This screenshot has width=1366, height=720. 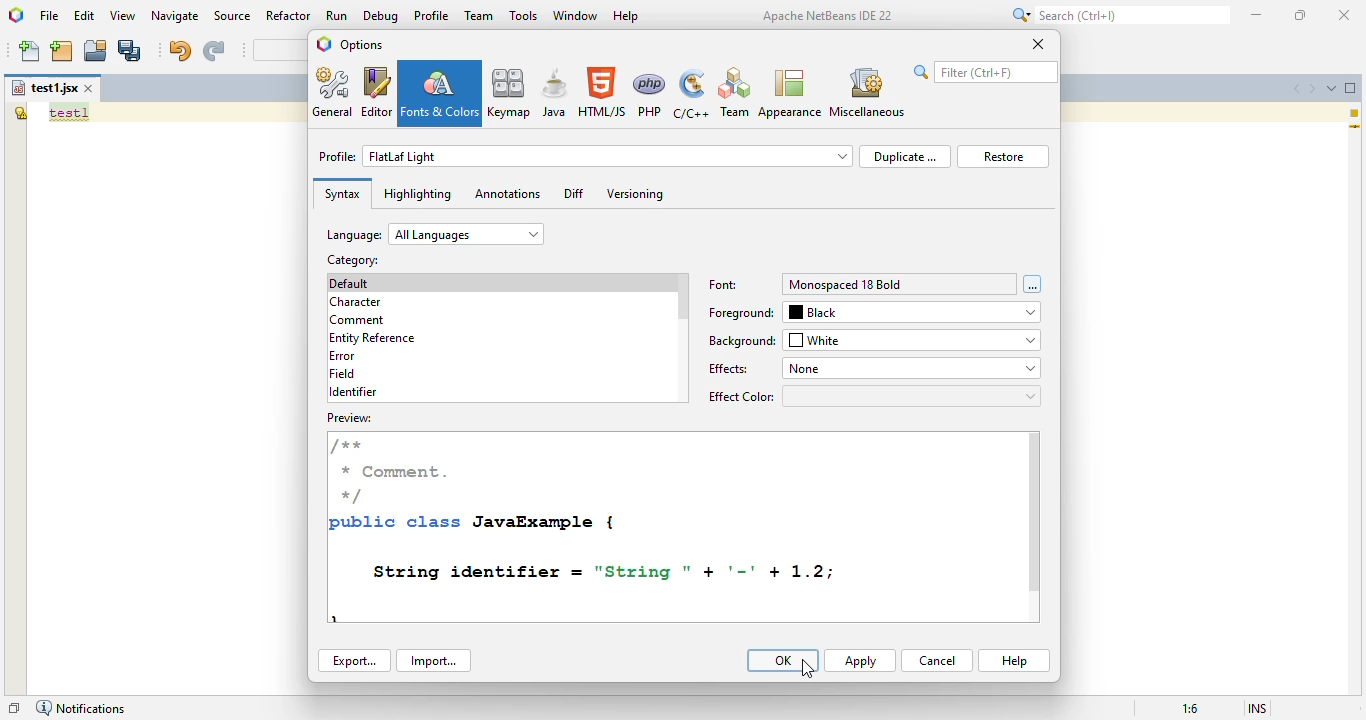 I want to click on the global variable "test1" is not declared., so click(x=20, y=112).